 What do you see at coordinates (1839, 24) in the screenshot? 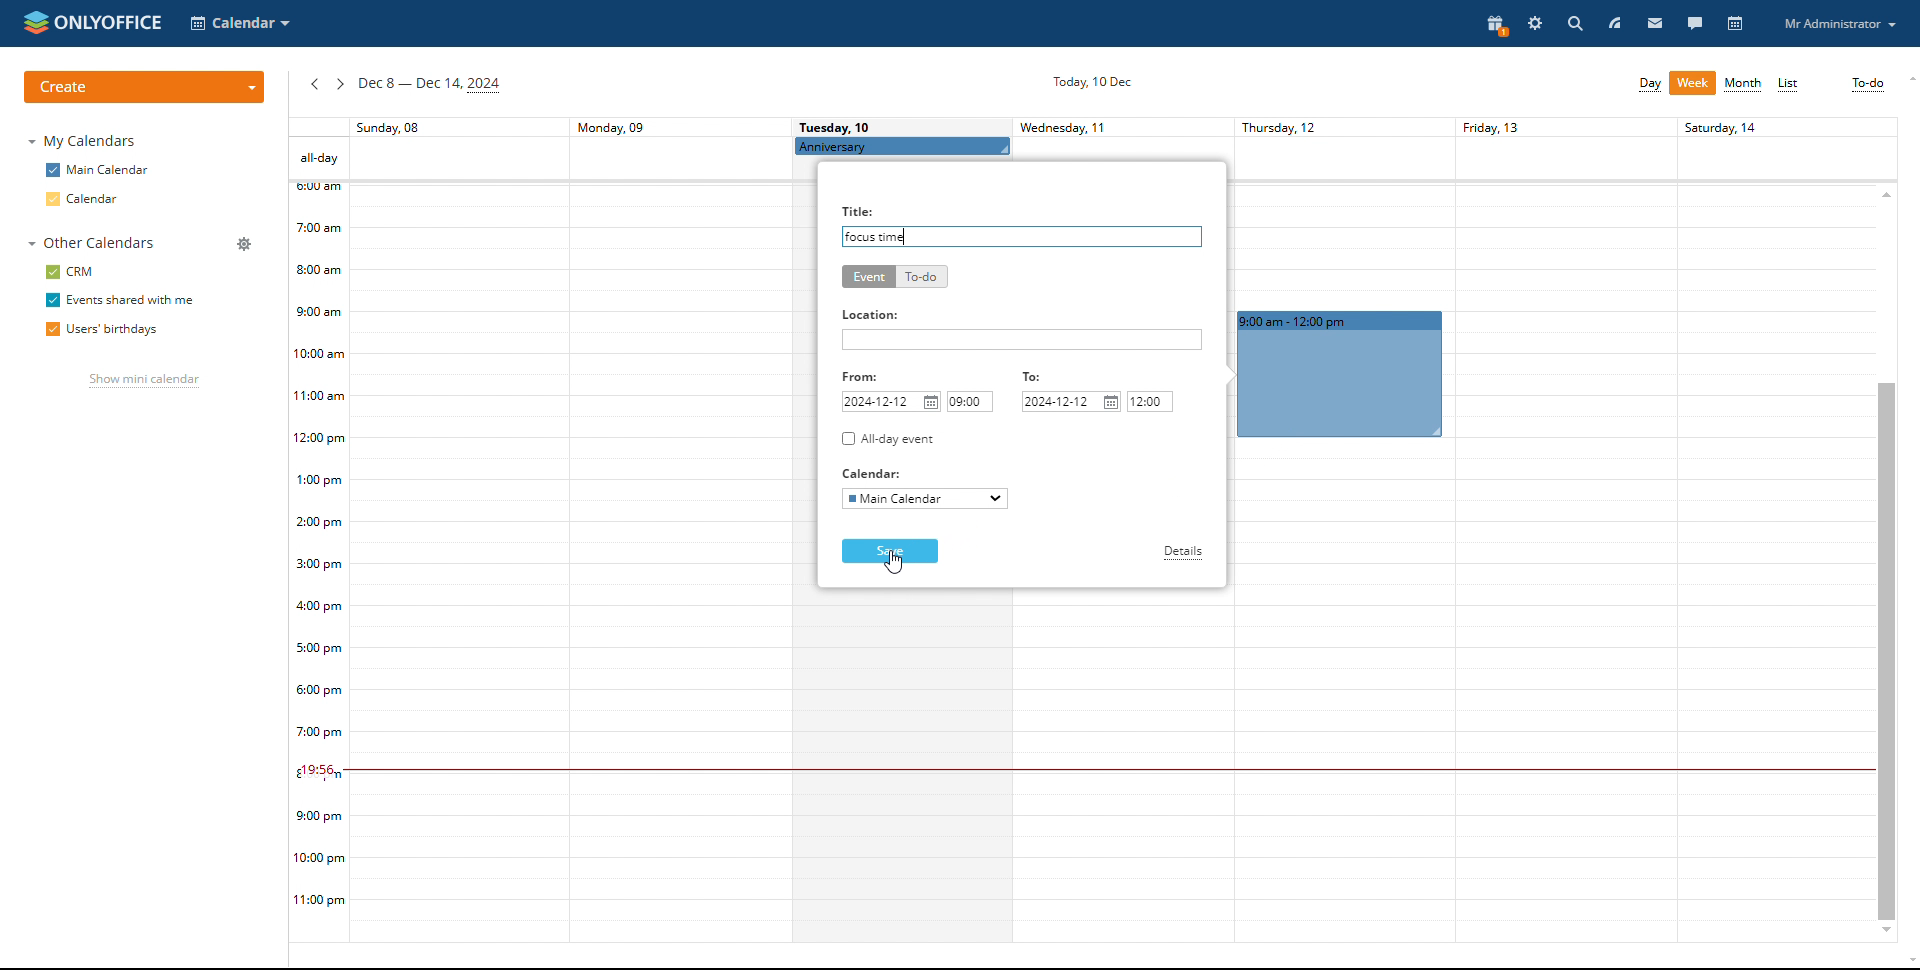
I see `profile` at bounding box center [1839, 24].